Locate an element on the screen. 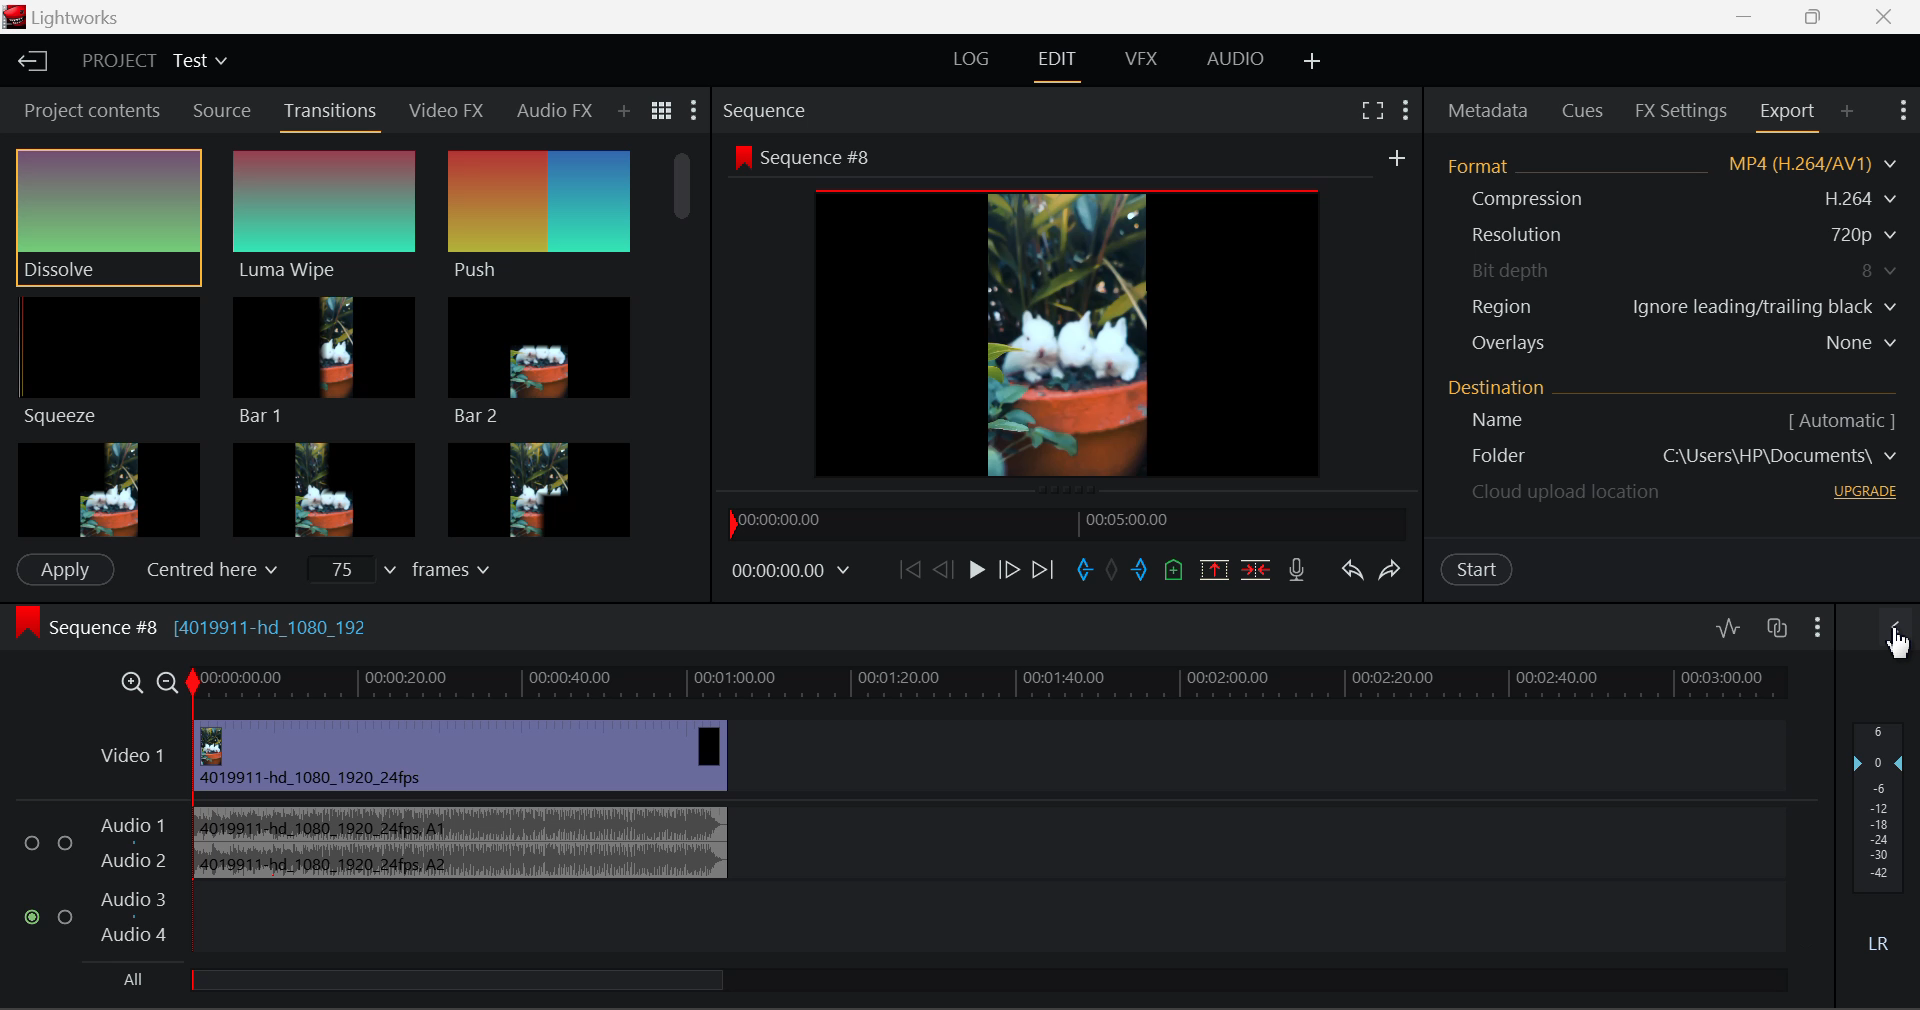 Image resolution: width=1920 pixels, height=1010 pixels. Full Screen is located at coordinates (1372, 110).